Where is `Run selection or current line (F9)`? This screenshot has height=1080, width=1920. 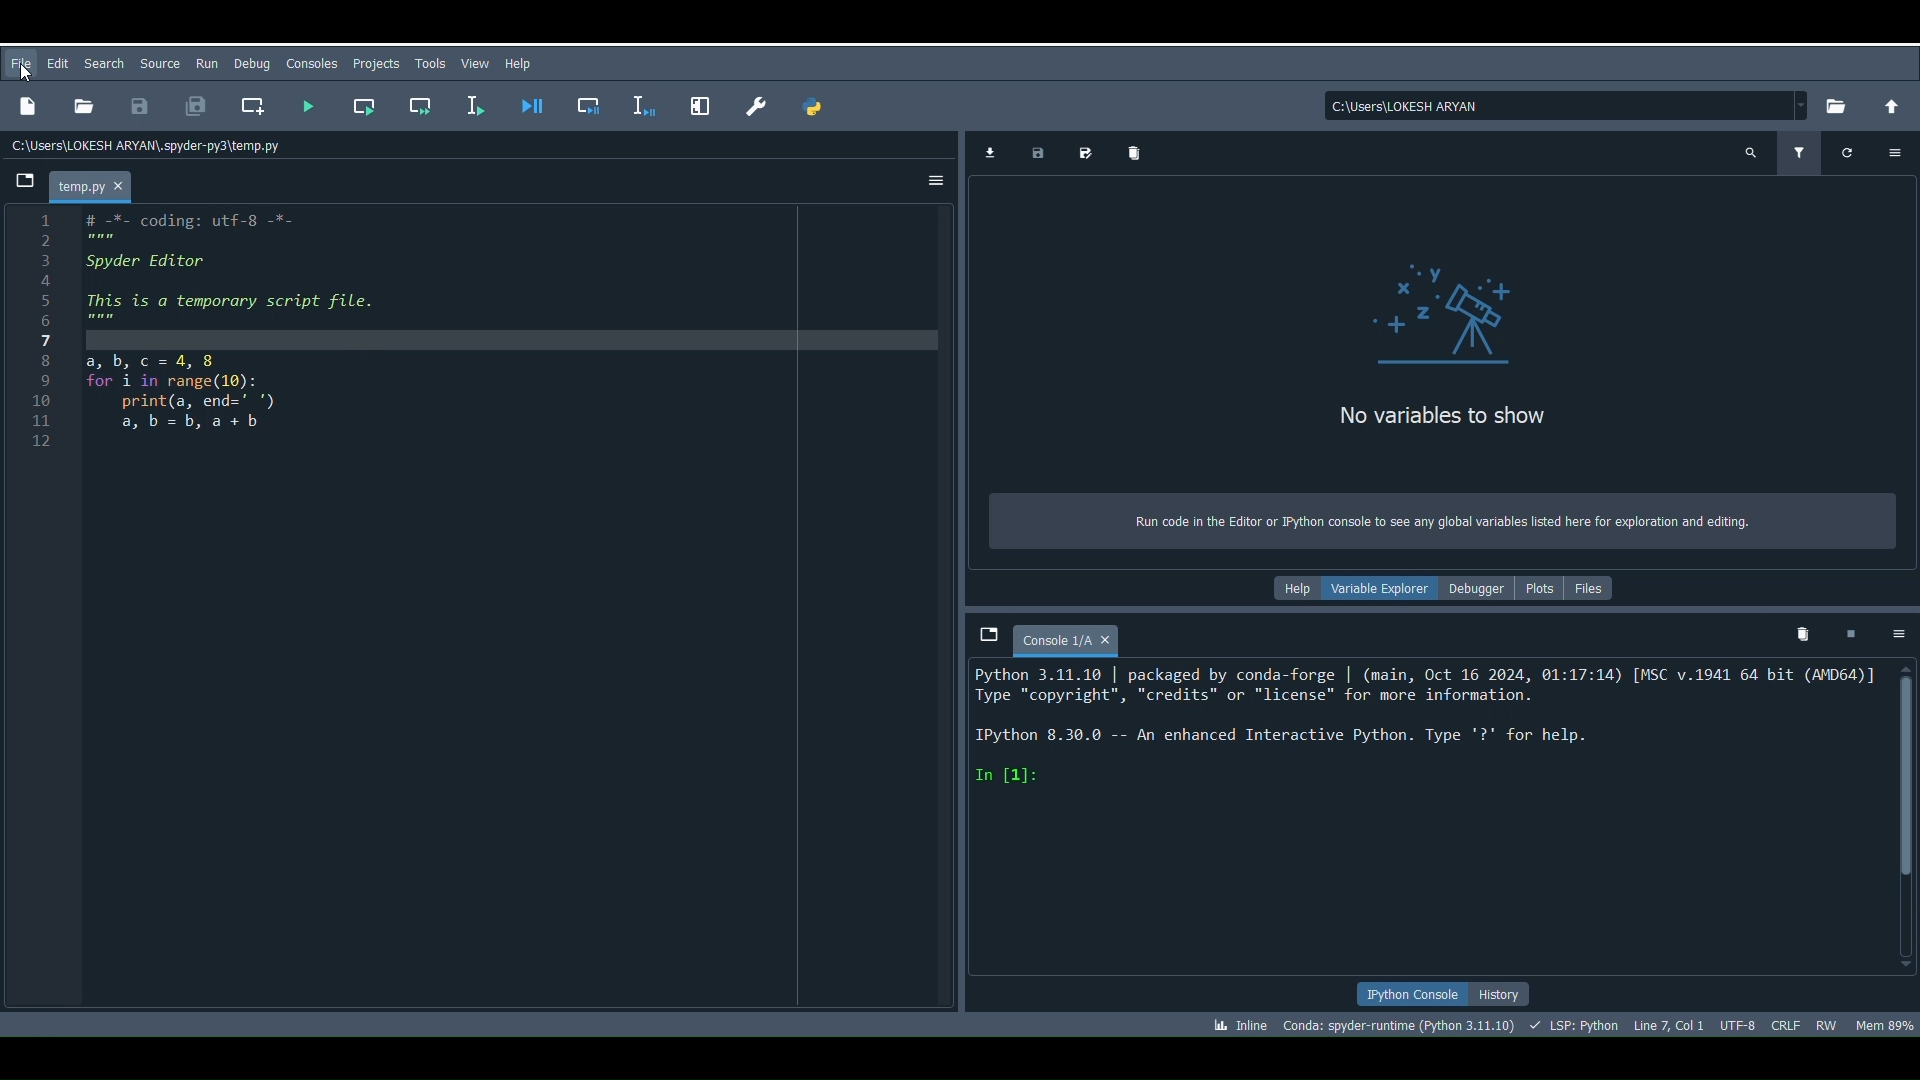 Run selection or current line (F9) is located at coordinates (478, 103).